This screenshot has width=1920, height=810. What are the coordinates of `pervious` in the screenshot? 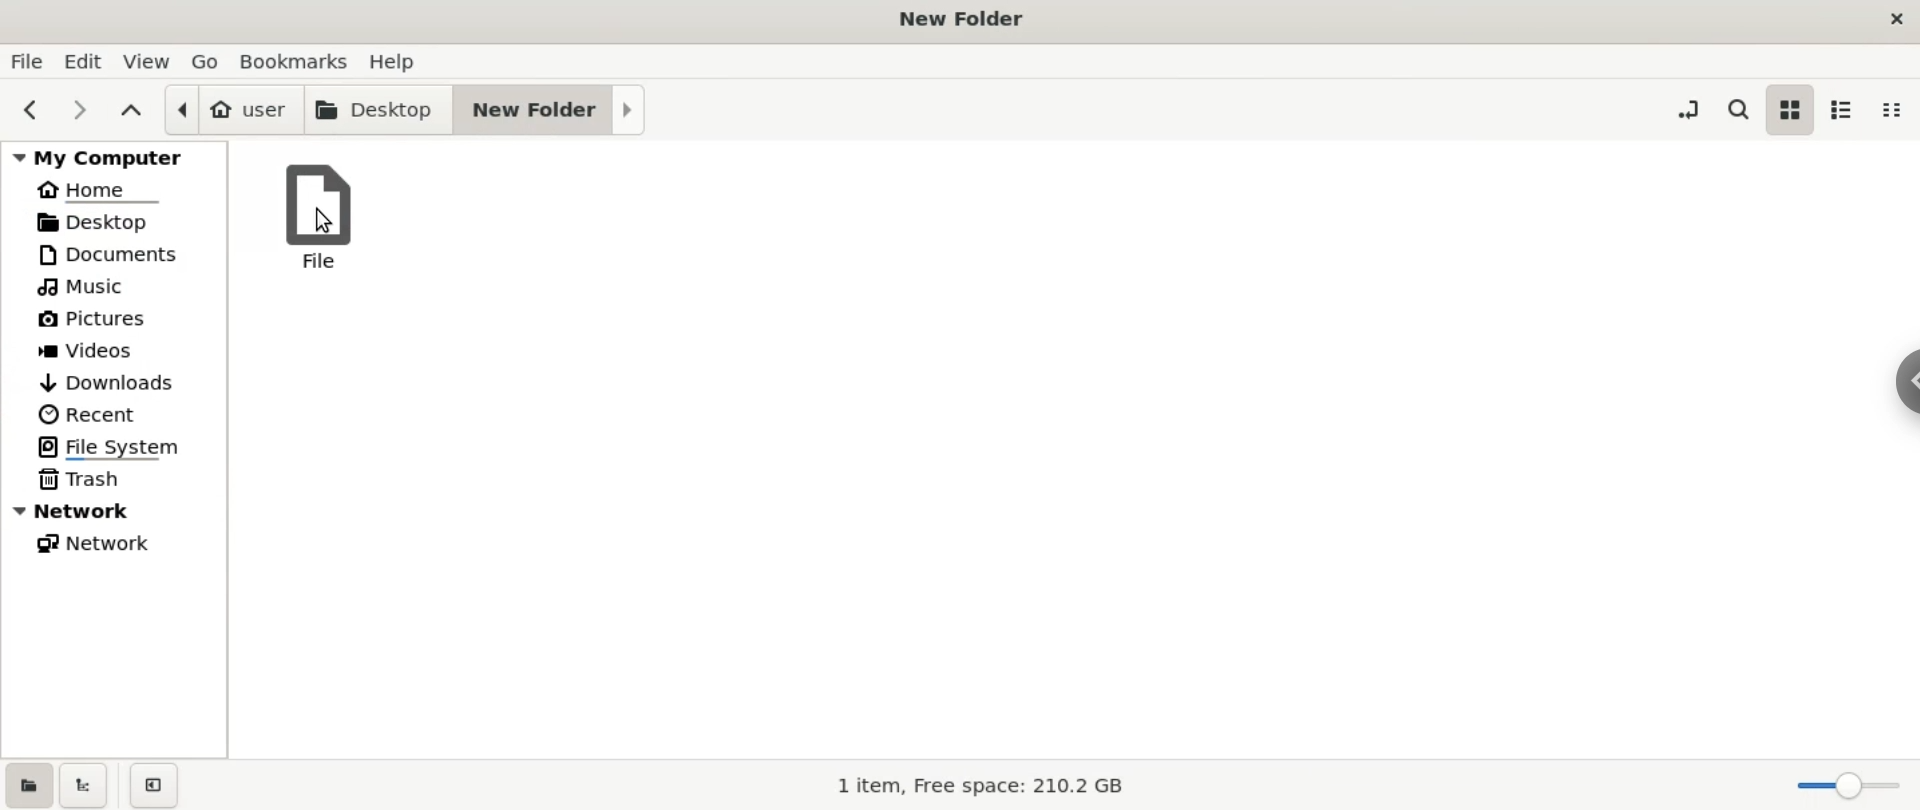 It's located at (28, 108).